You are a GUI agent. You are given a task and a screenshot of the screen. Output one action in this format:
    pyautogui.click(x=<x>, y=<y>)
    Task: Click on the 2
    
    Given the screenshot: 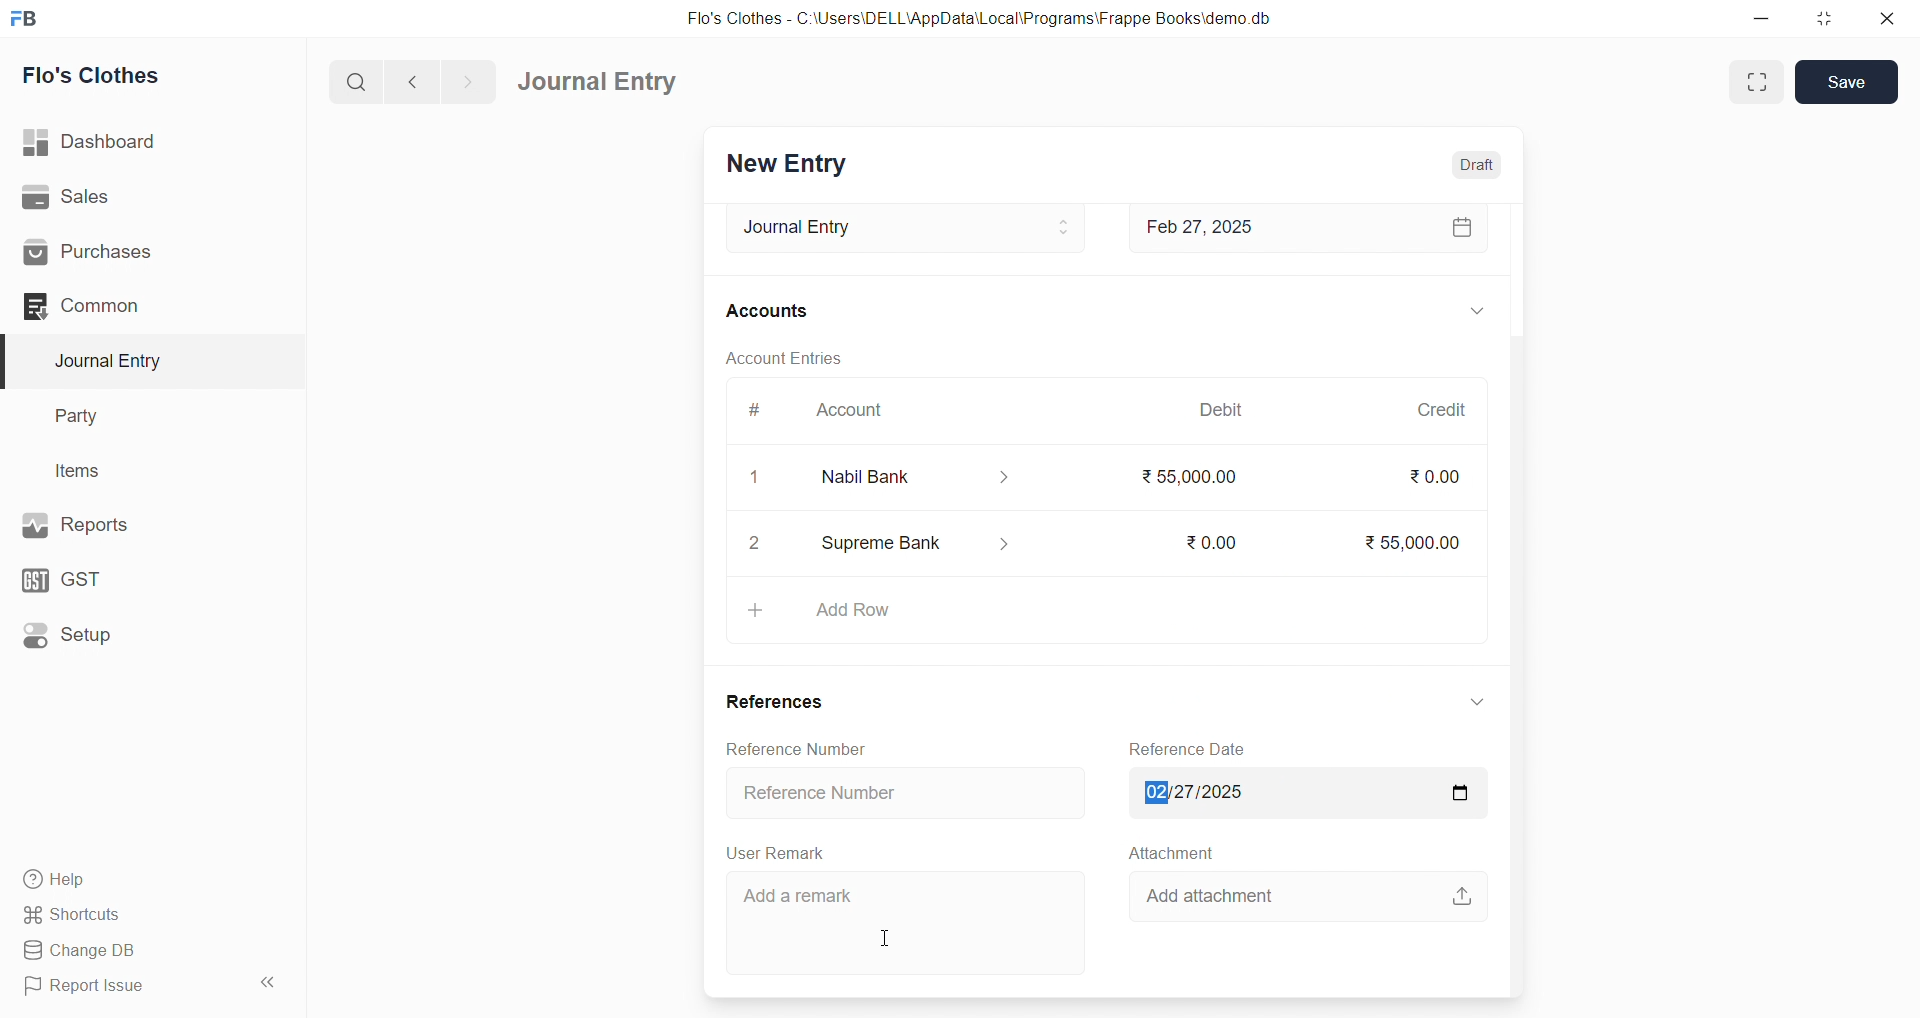 What is the action you would take?
    pyautogui.click(x=760, y=546)
    